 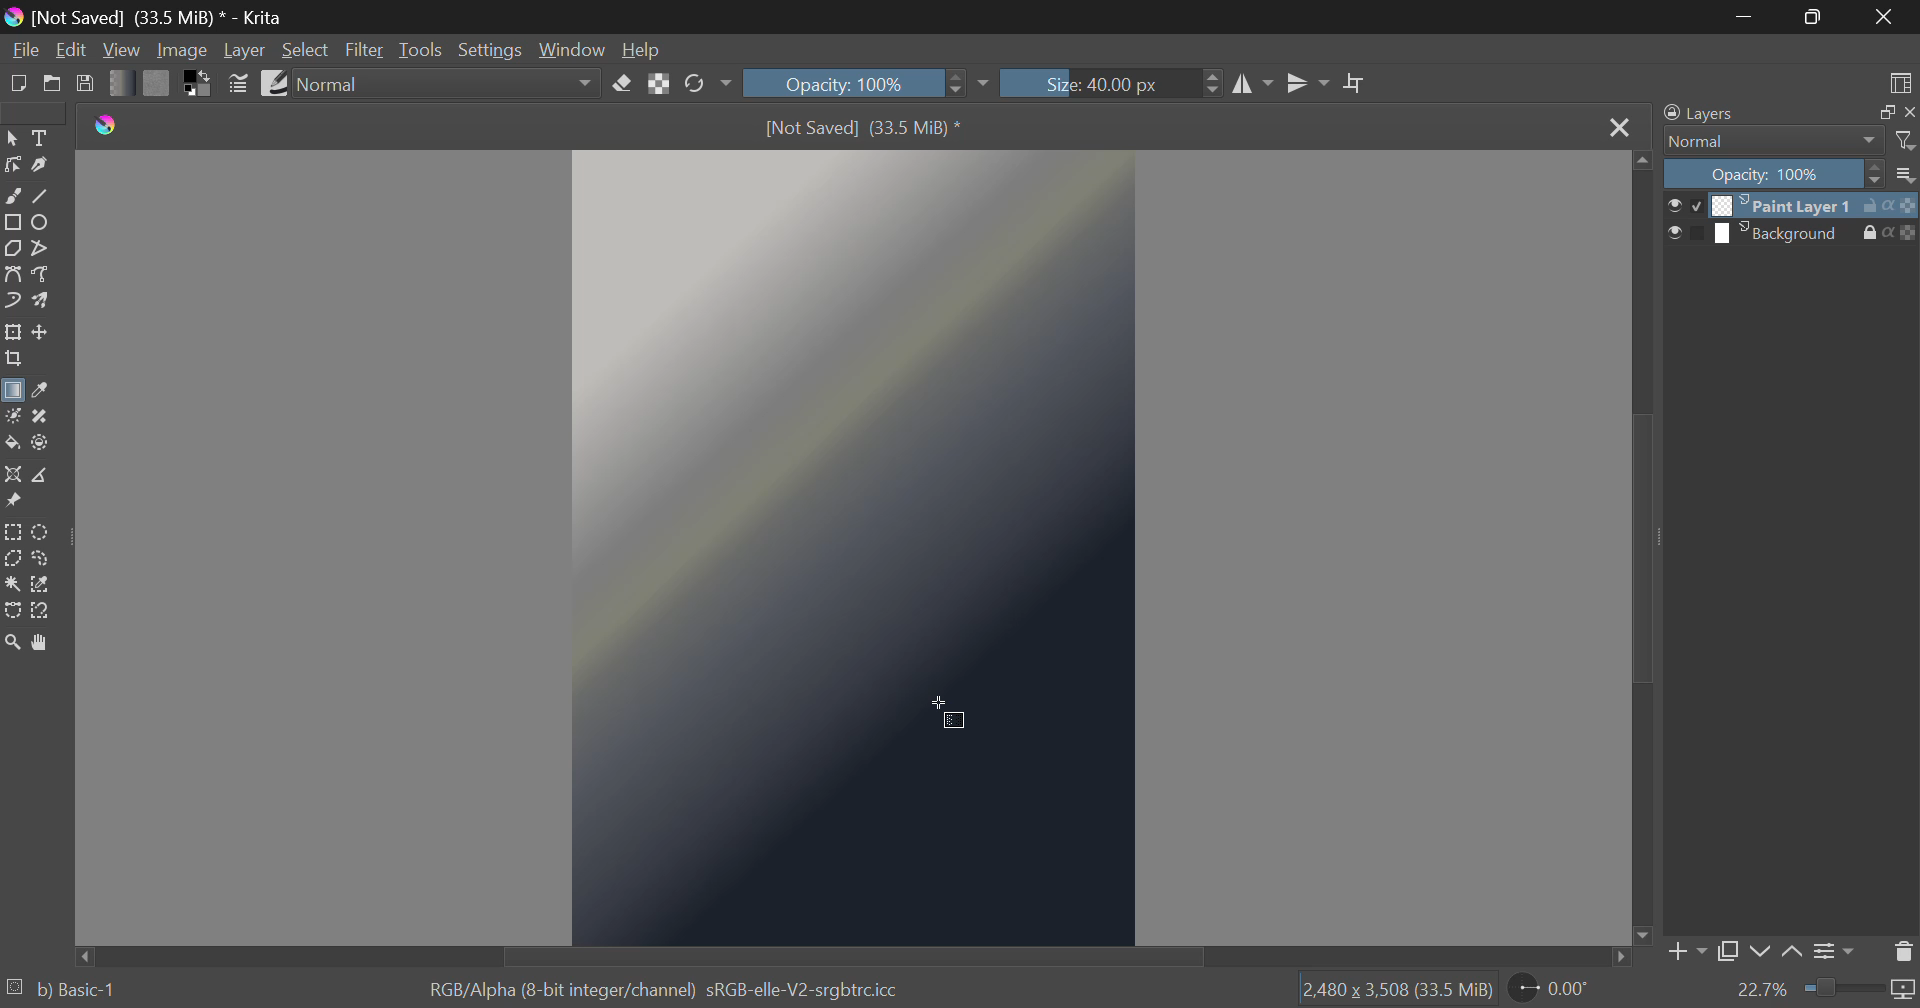 What do you see at coordinates (1771, 174) in the screenshot?
I see `Opacity 100%` at bounding box center [1771, 174].